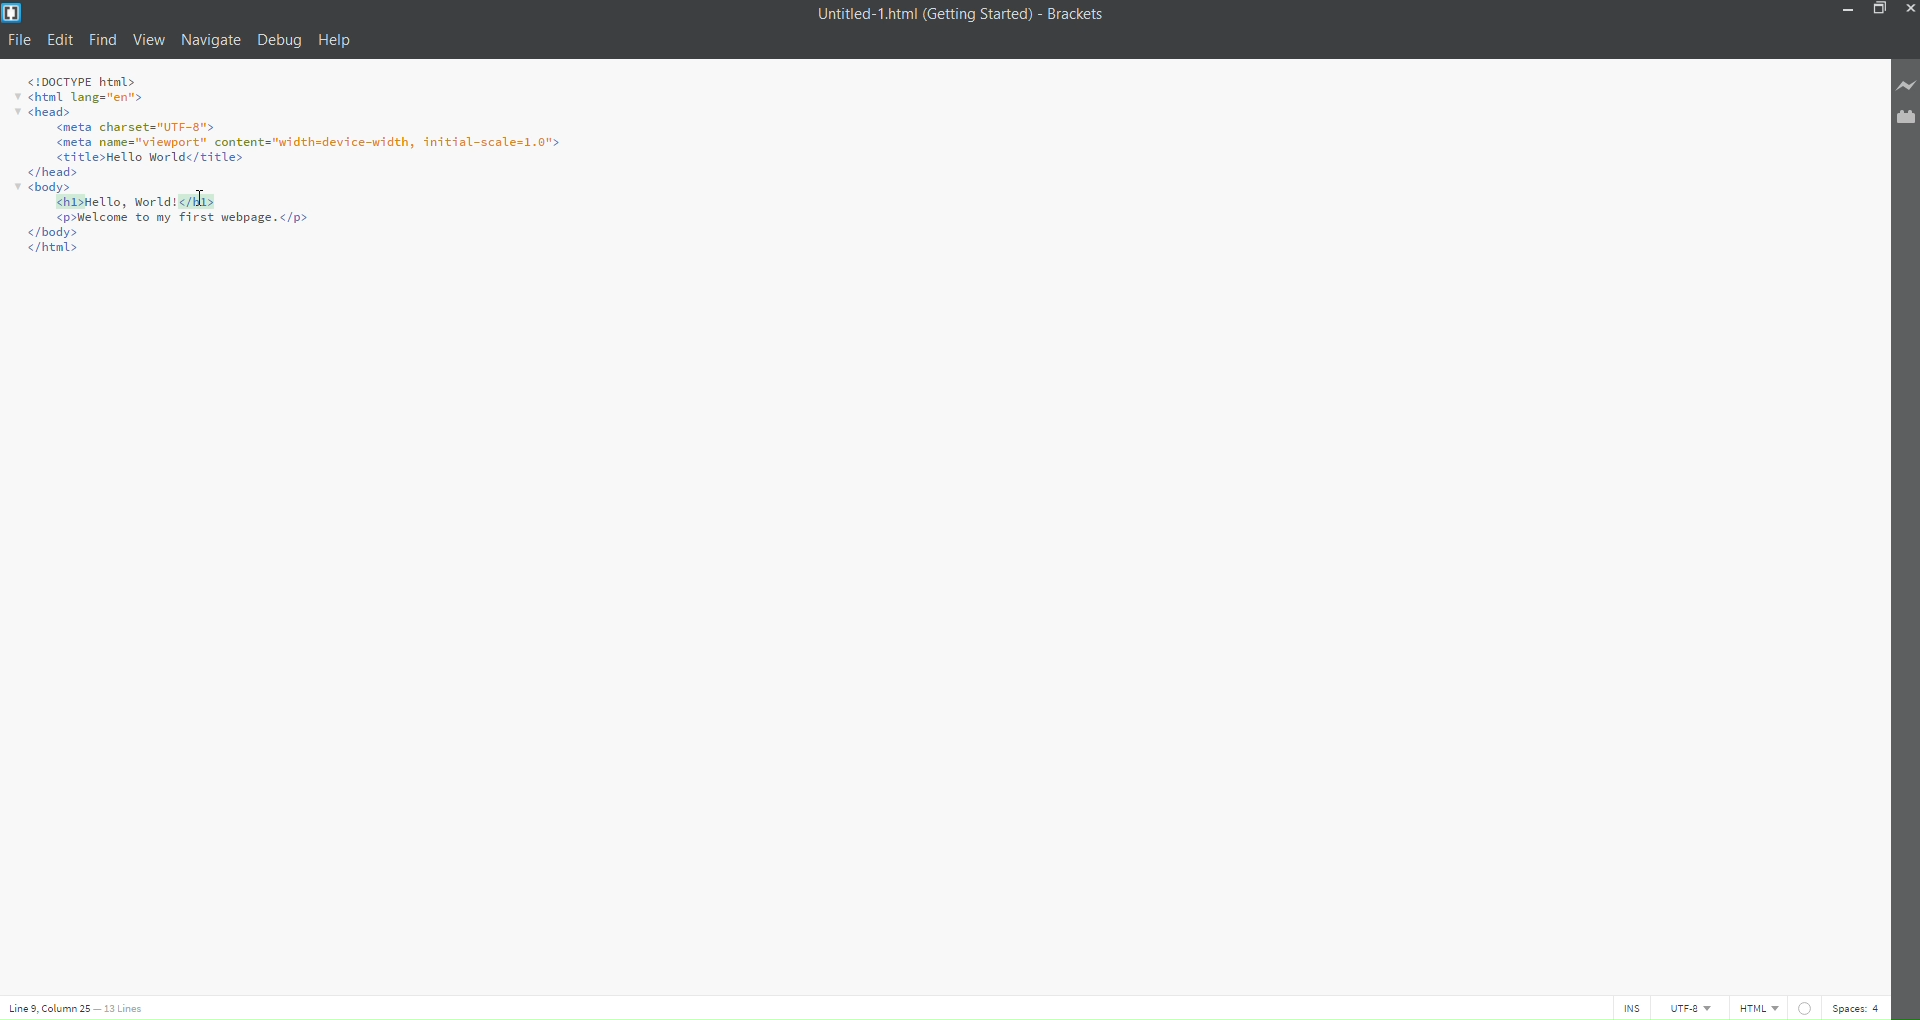 Image resolution: width=1920 pixels, height=1020 pixels. What do you see at coordinates (338, 41) in the screenshot?
I see `help` at bounding box center [338, 41].